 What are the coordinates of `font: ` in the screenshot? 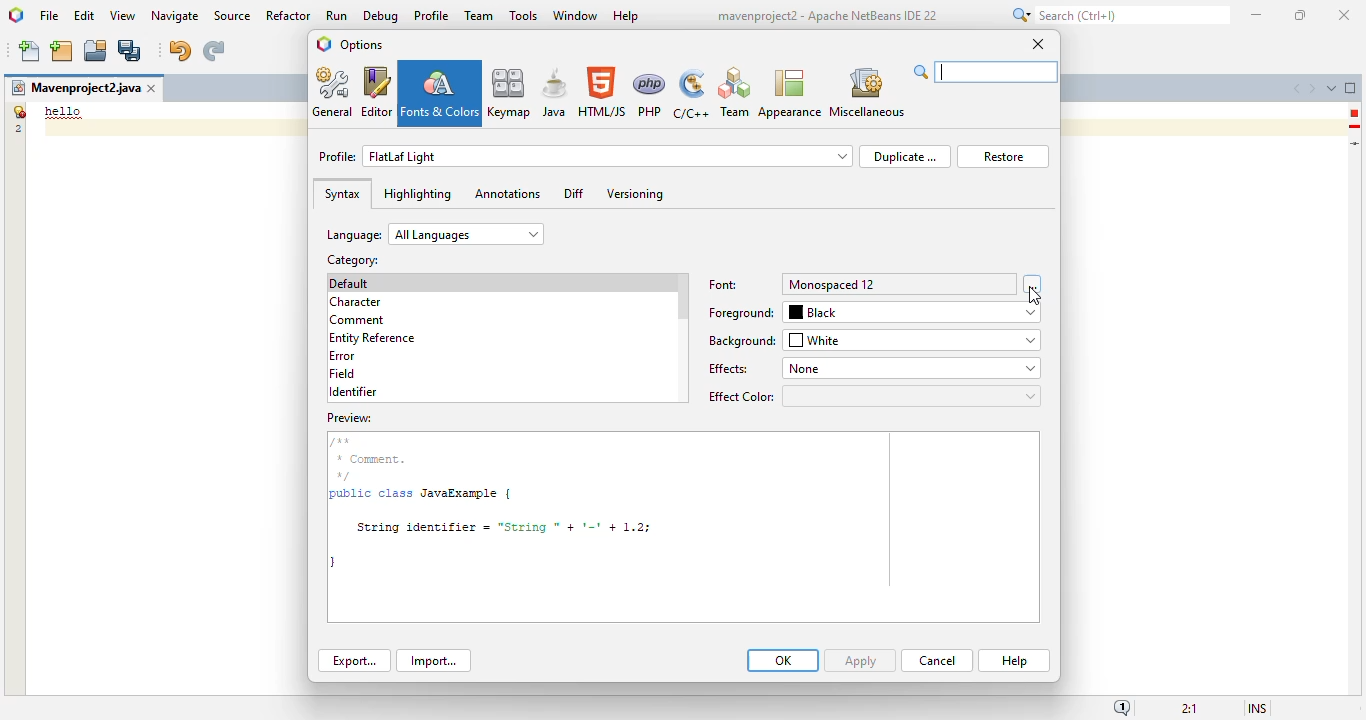 It's located at (723, 285).